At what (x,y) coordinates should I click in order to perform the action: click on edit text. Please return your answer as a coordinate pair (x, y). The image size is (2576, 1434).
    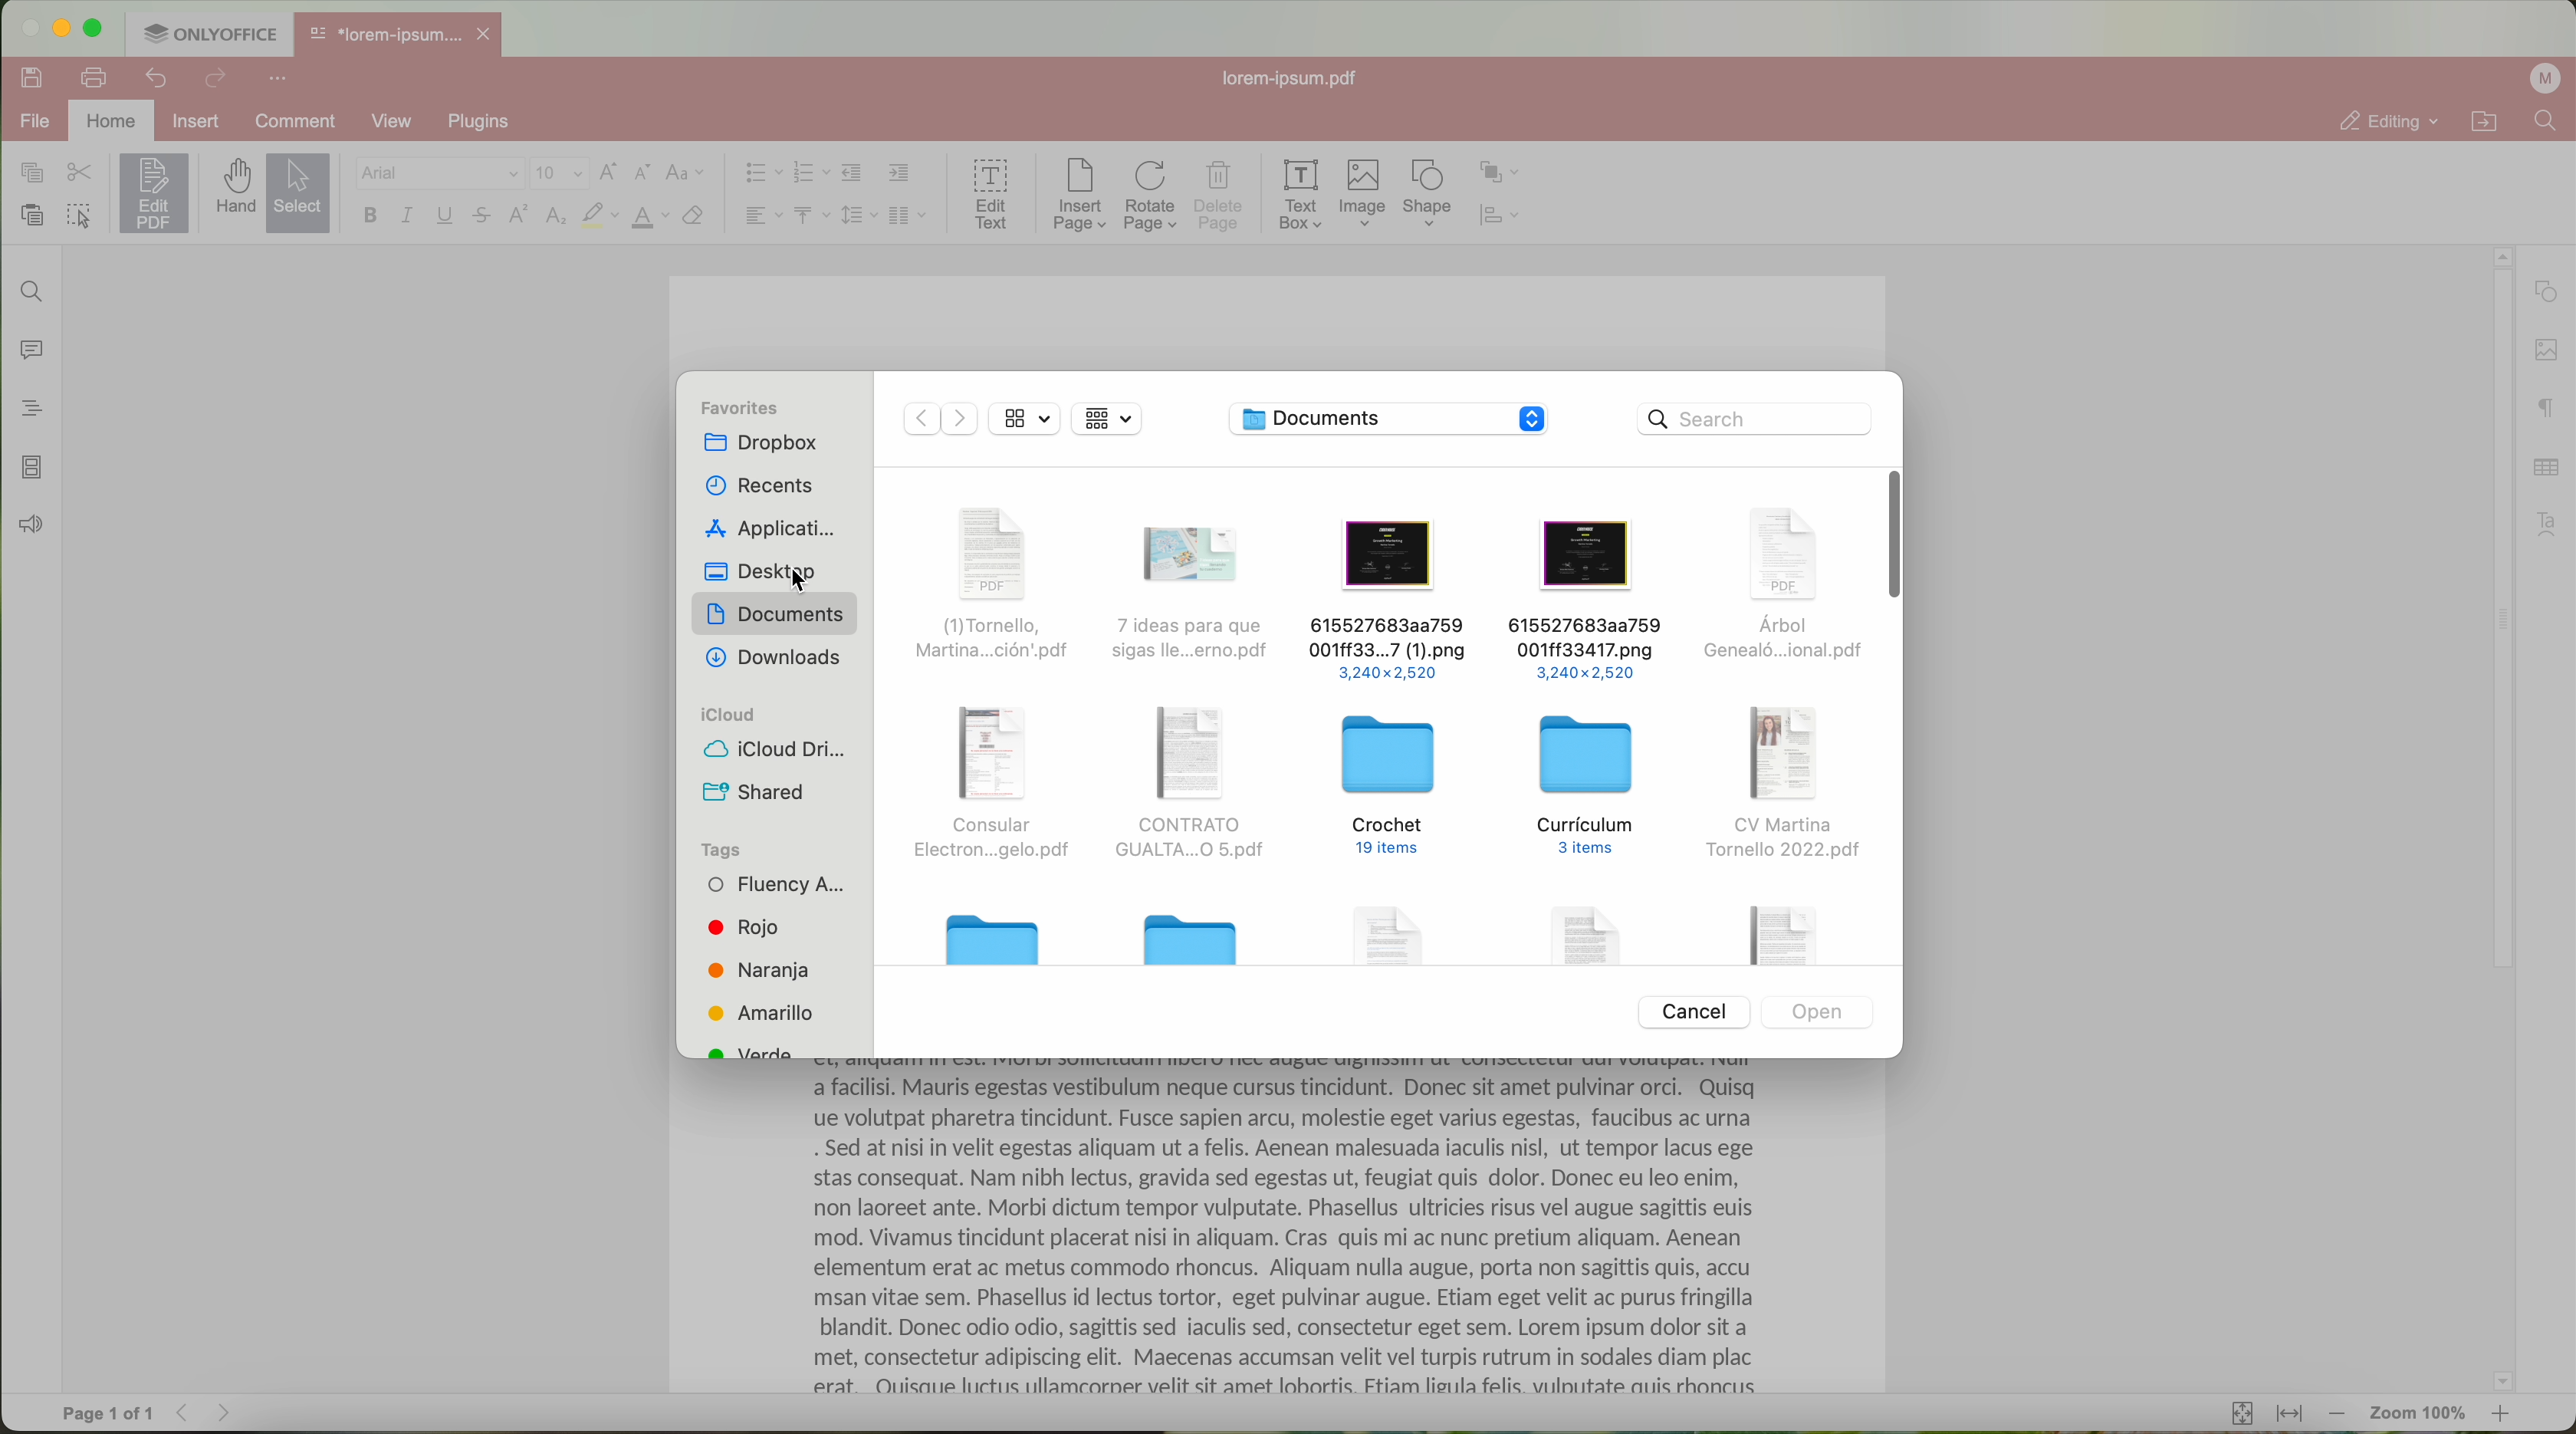
    Looking at the image, I should click on (993, 192).